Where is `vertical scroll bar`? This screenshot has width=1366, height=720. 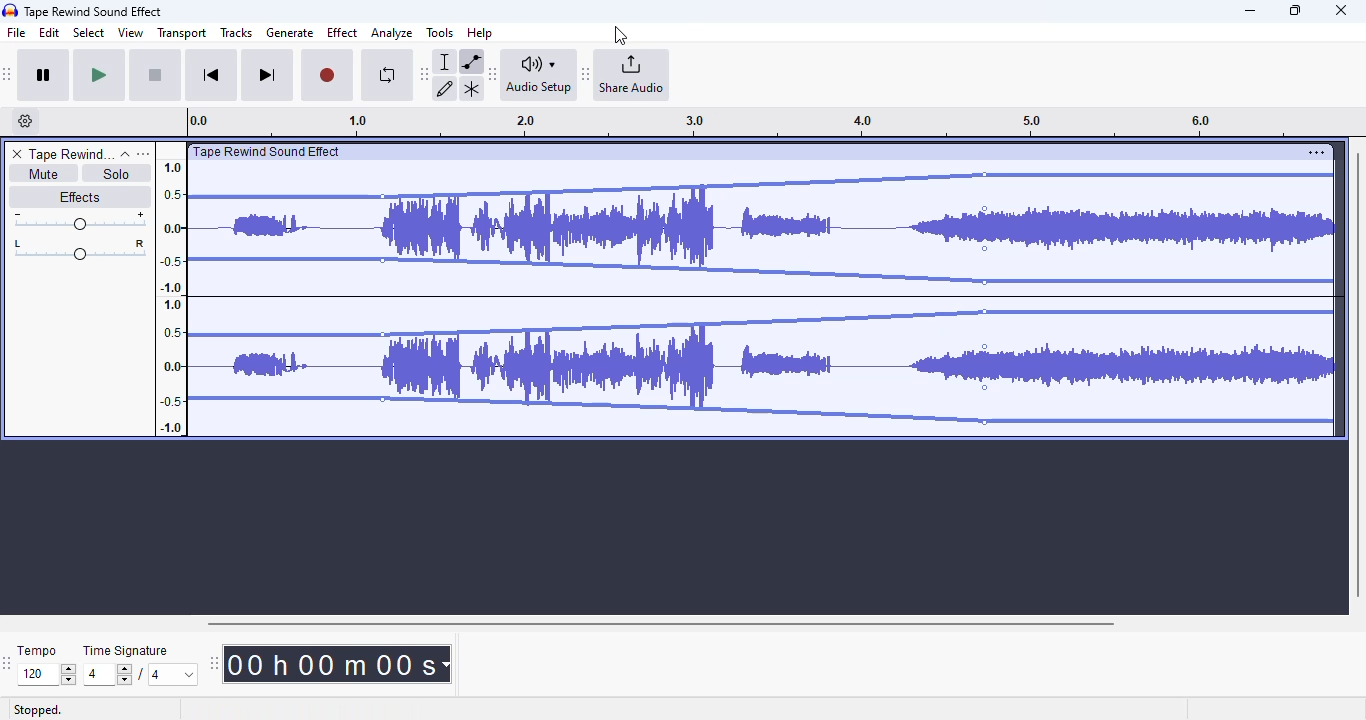
vertical scroll bar is located at coordinates (1357, 372).